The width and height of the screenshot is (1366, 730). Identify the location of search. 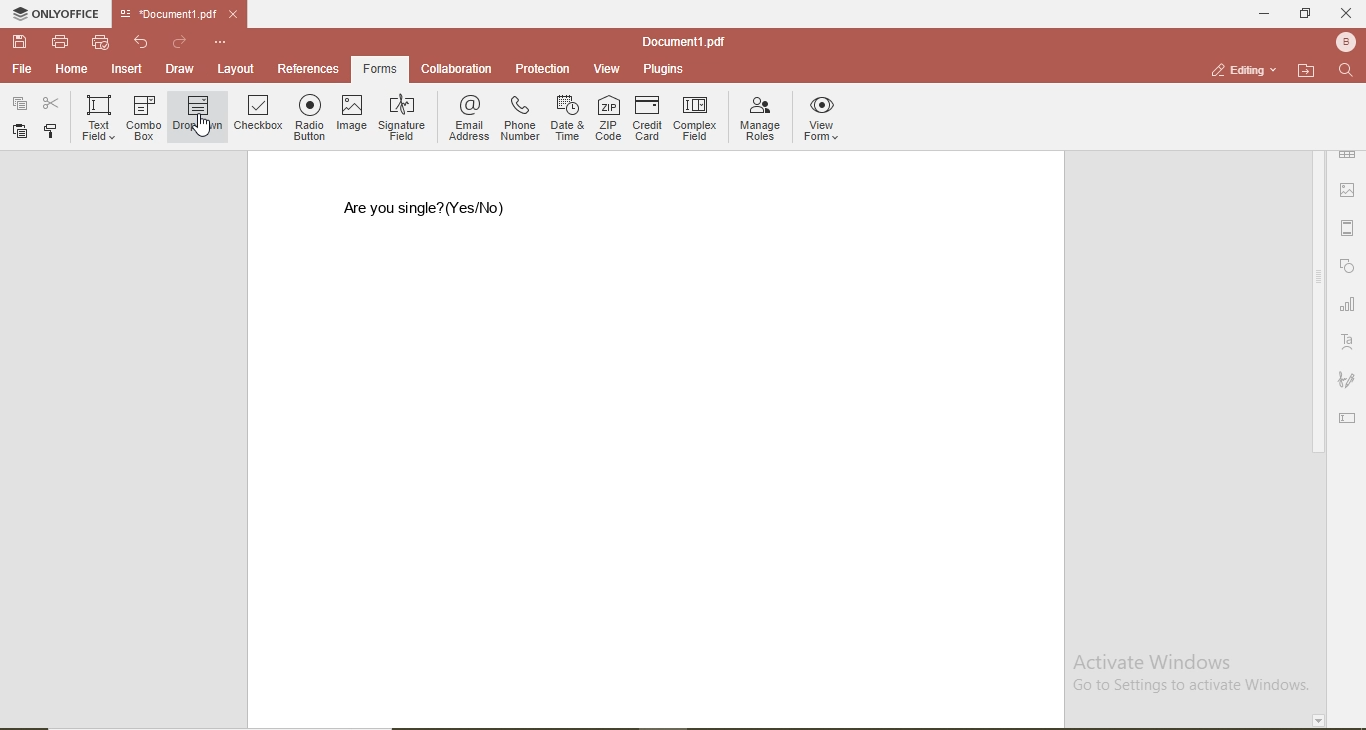
(1349, 73).